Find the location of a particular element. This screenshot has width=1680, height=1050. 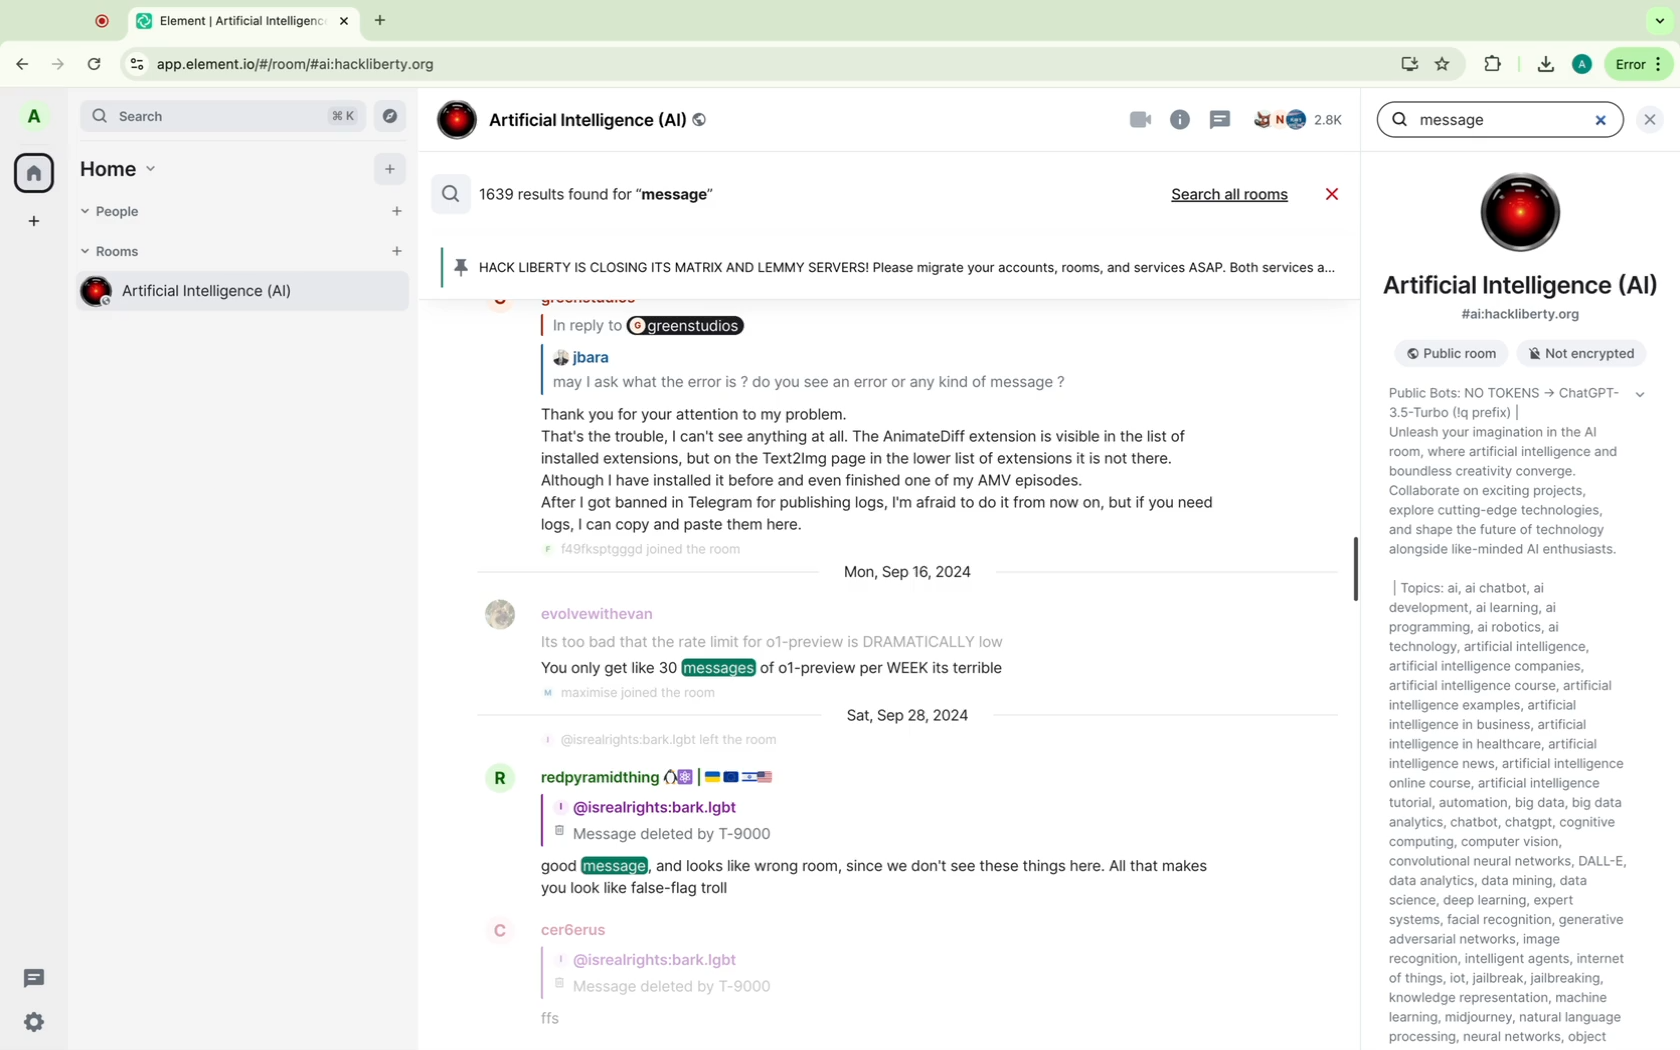

results is located at coordinates (582, 193).